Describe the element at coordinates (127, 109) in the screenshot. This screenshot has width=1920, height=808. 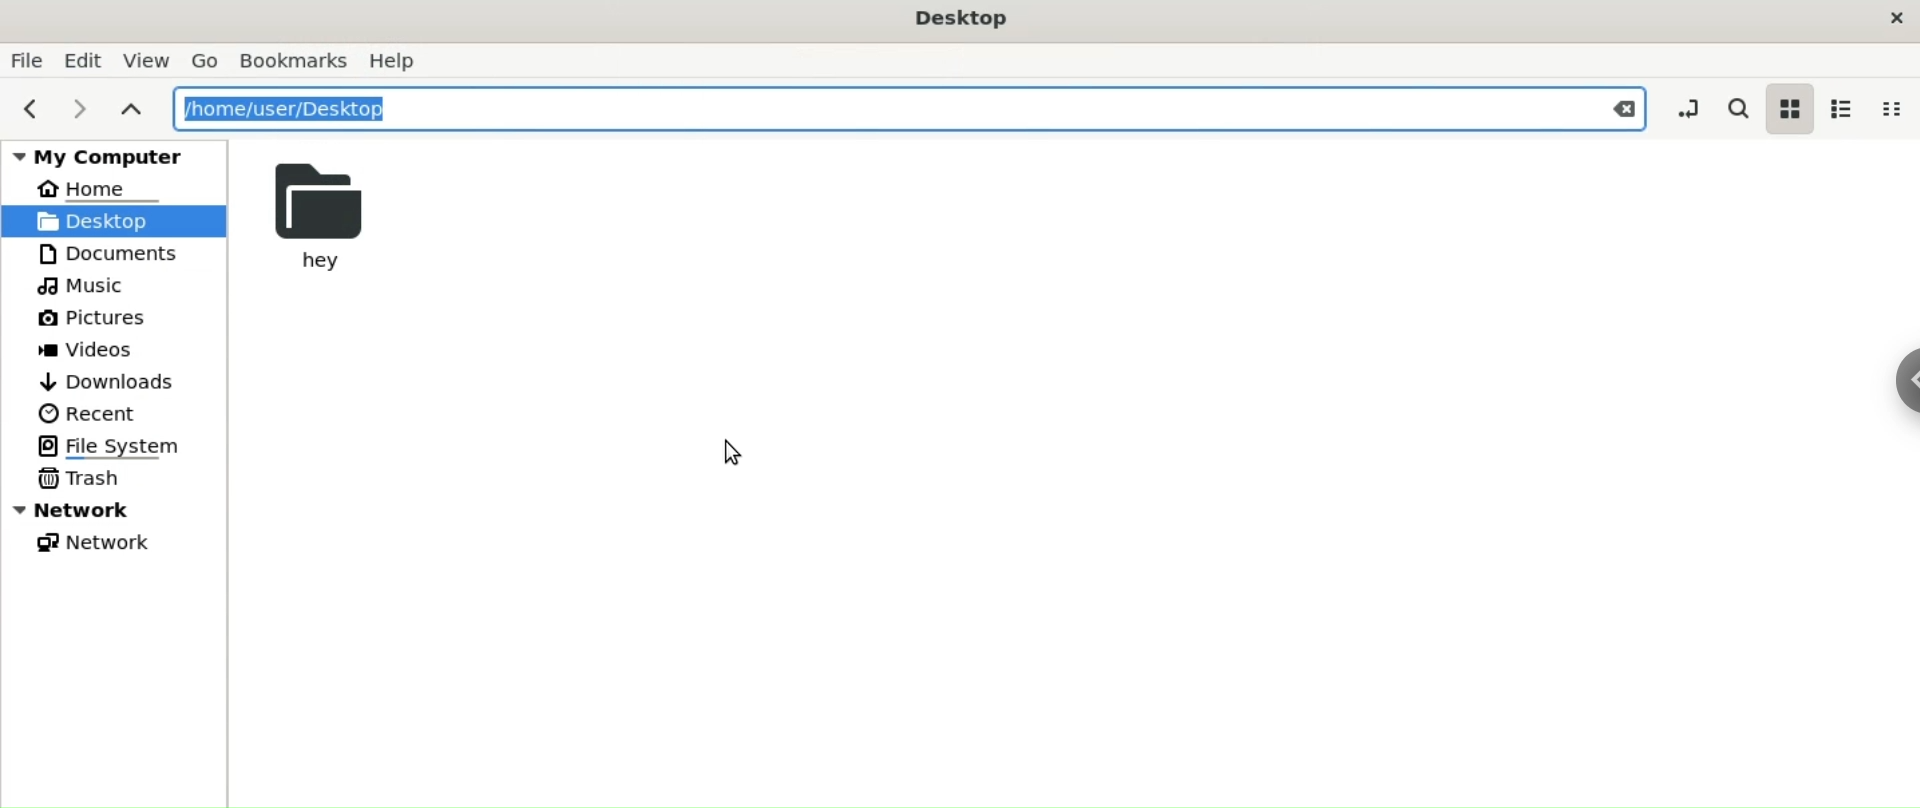
I see `parent folders` at that location.